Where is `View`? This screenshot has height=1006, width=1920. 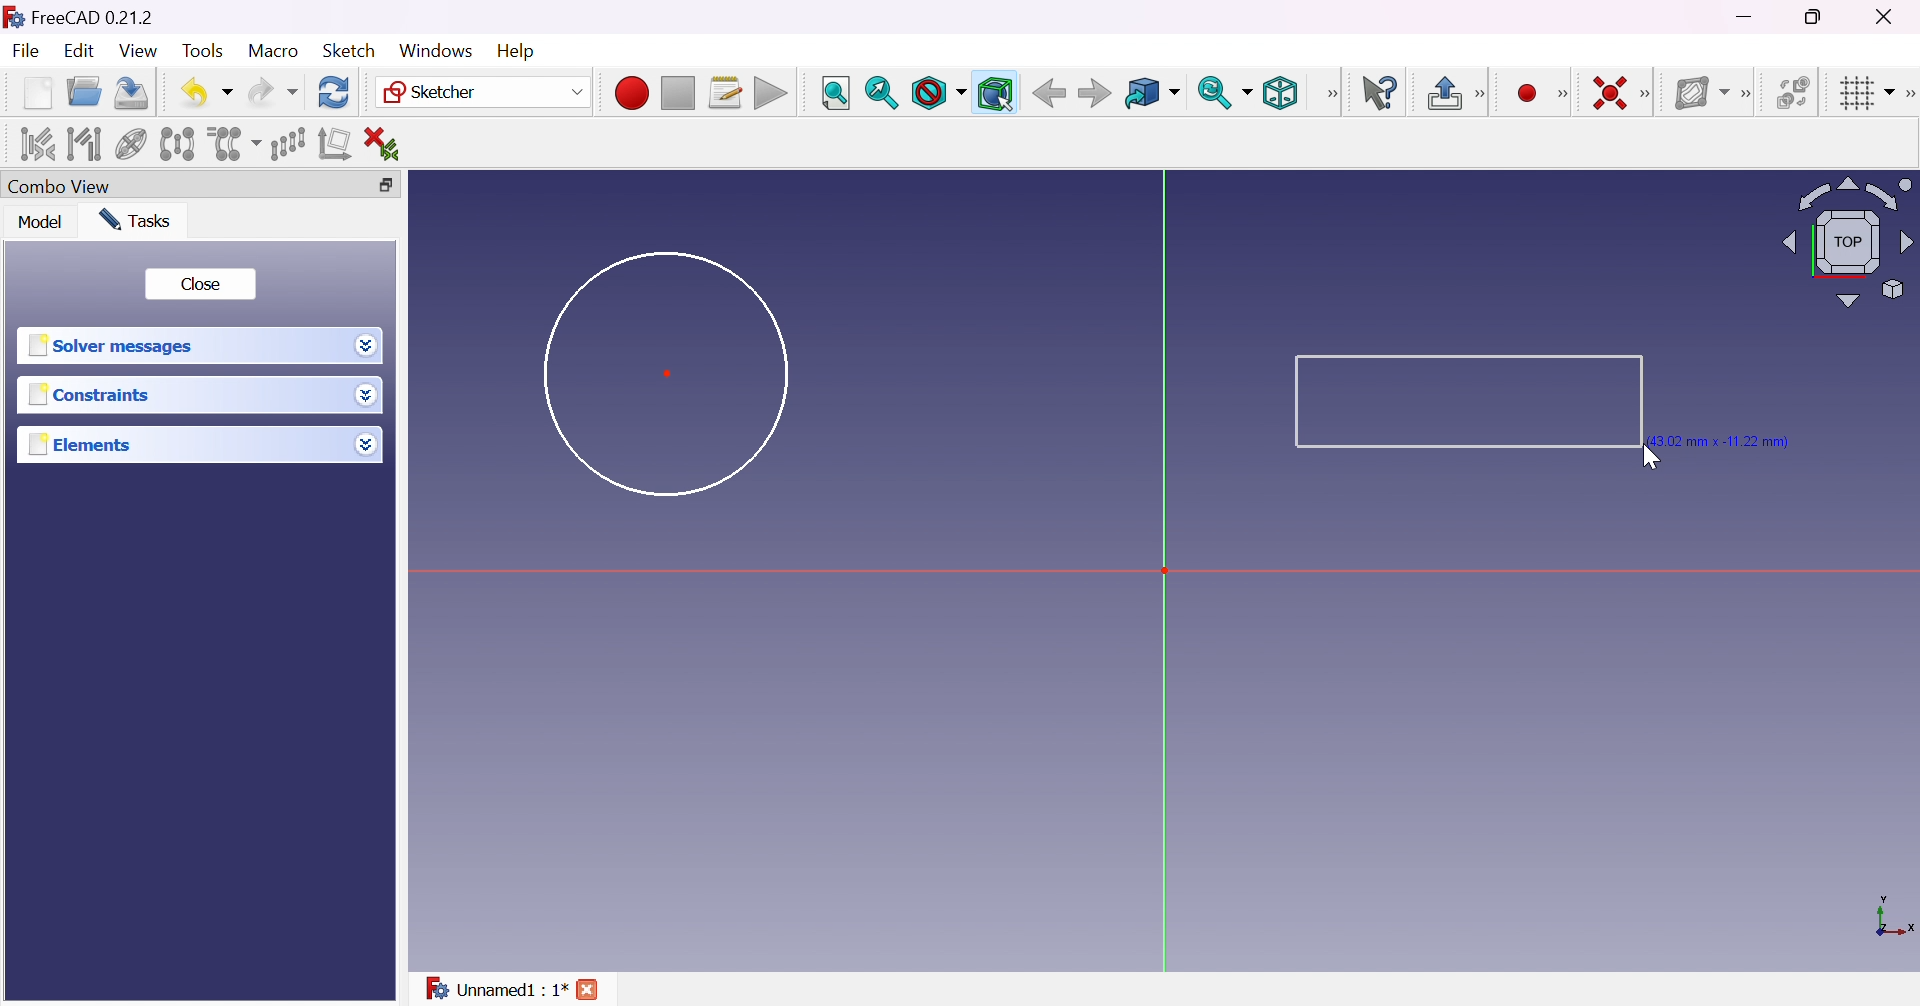 View is located at coordinates (140, 52).